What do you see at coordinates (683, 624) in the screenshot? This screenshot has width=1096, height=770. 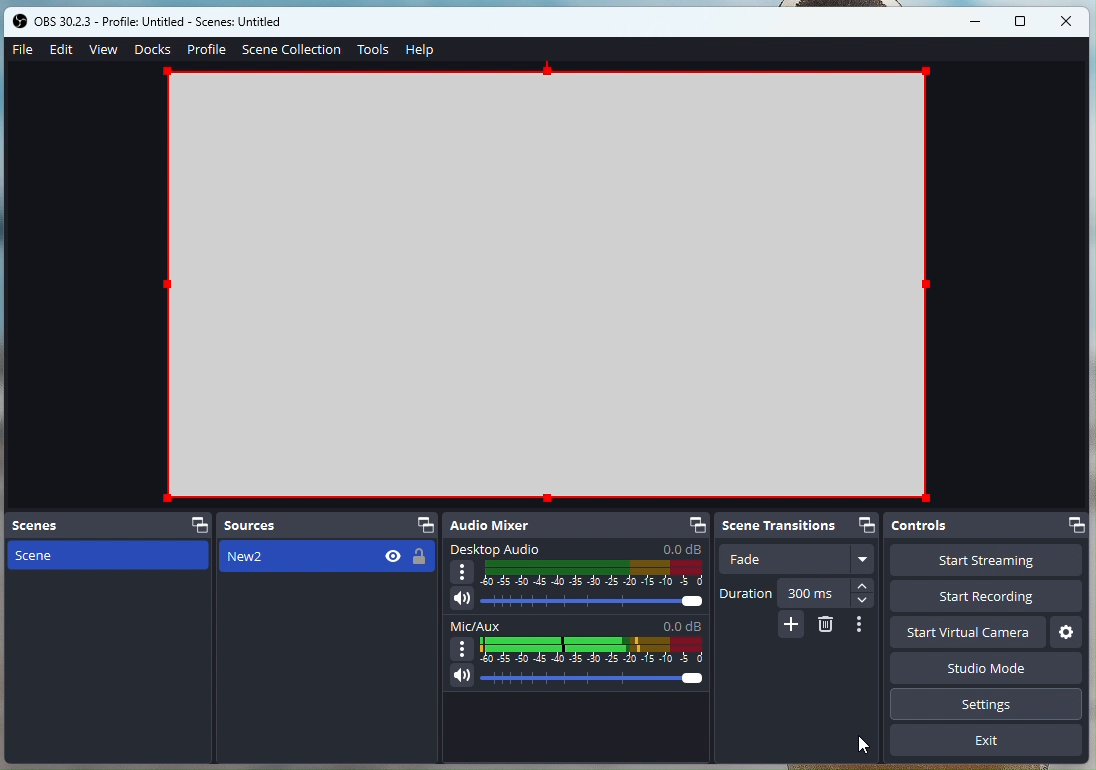 I see `0.0 dB` at bounding box center [683, 624].